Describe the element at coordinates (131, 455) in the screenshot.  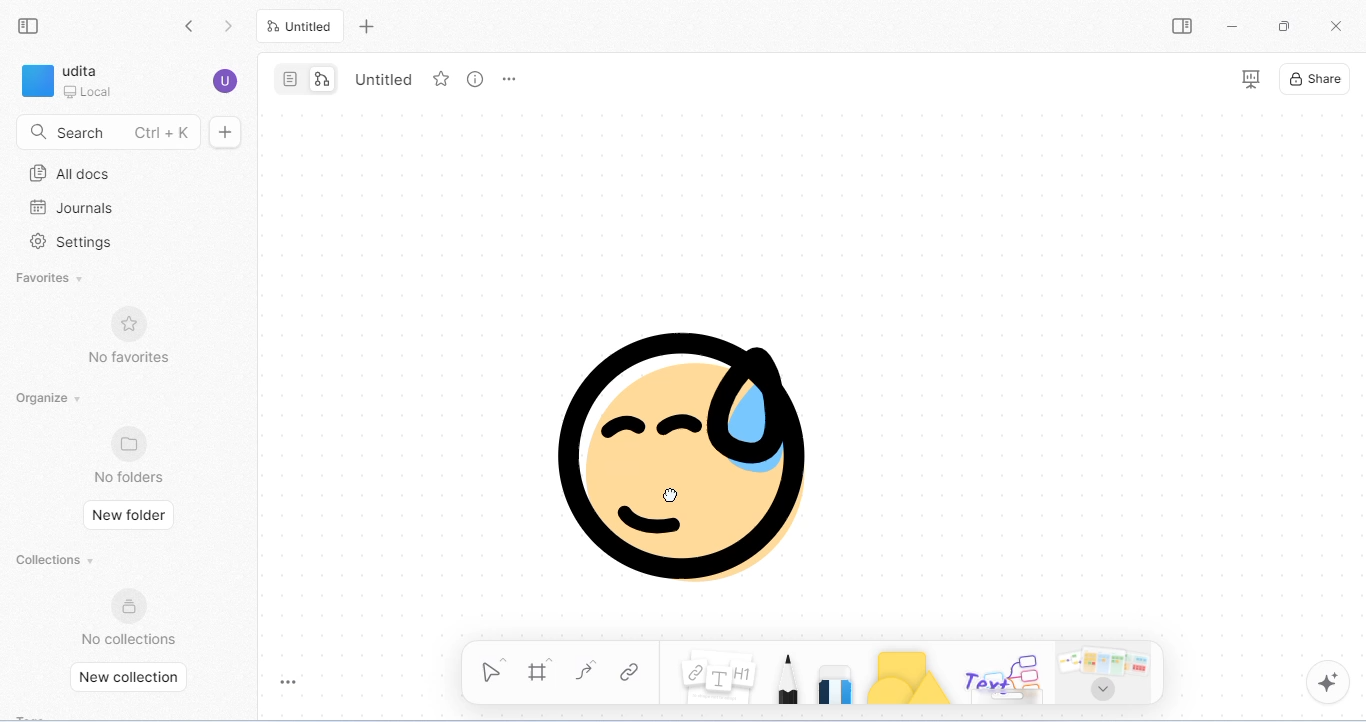
I see `no folders` at that location.